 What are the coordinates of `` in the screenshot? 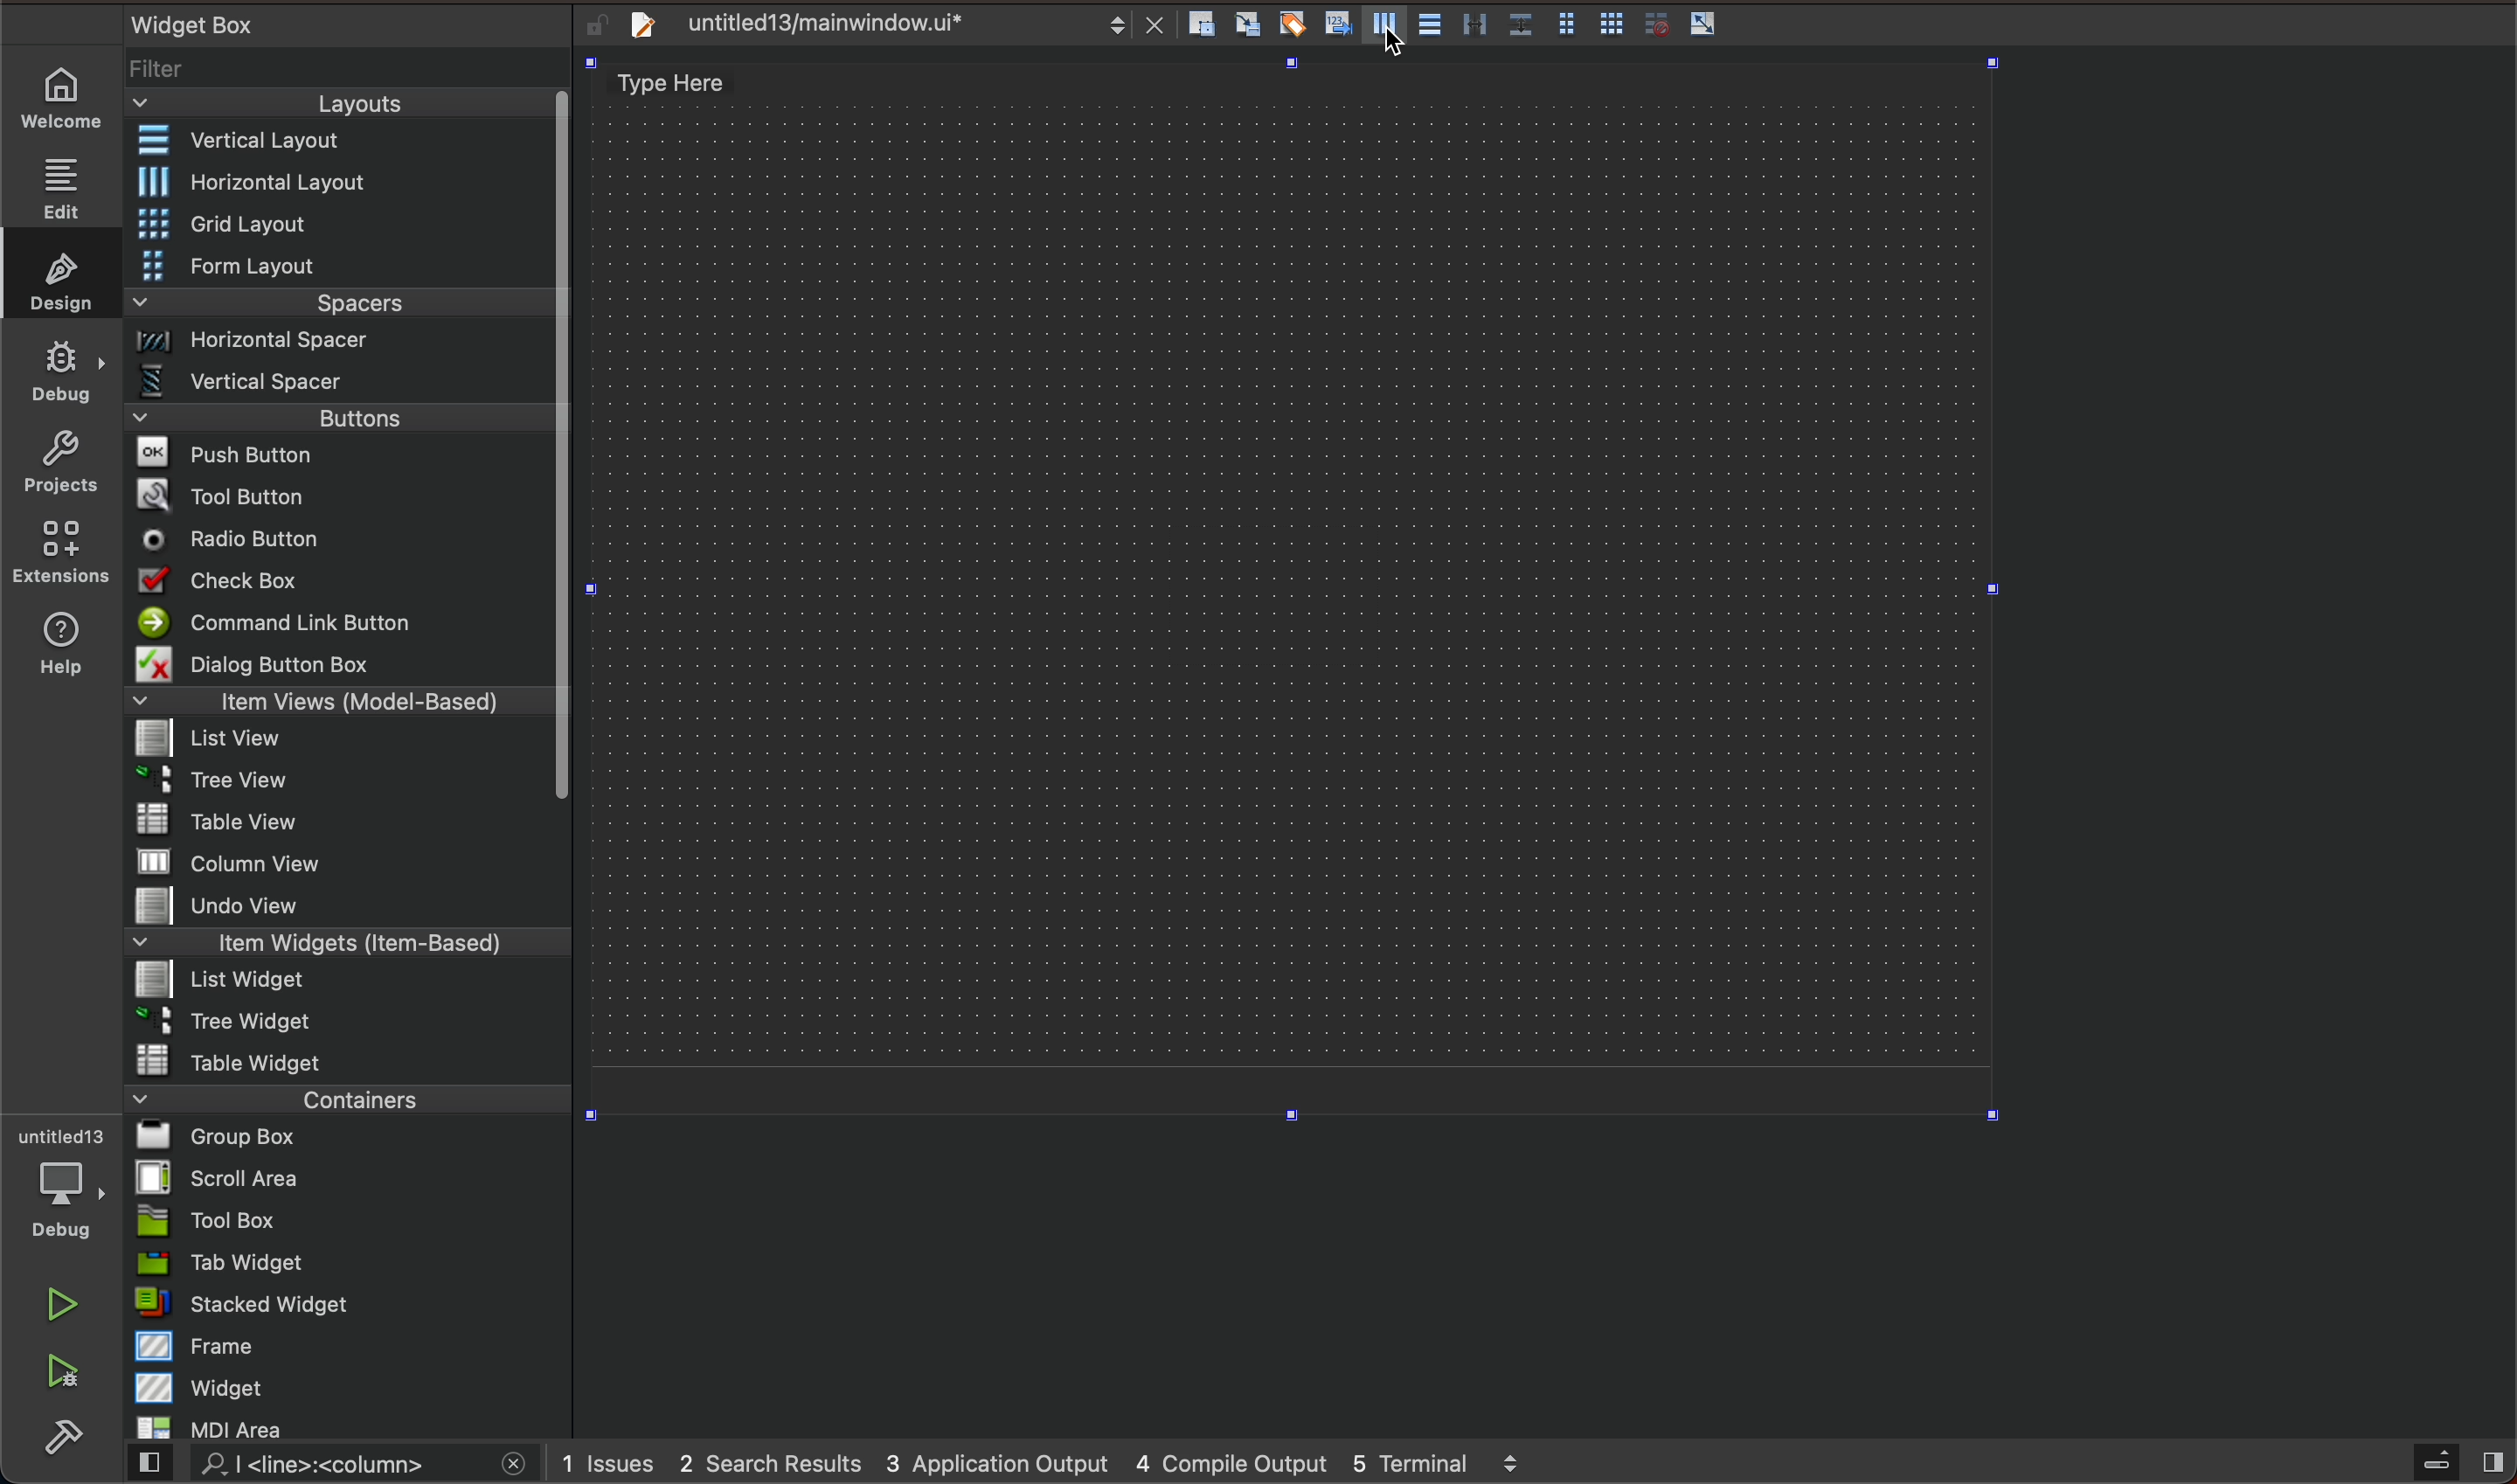 It's located at (1614, 24).